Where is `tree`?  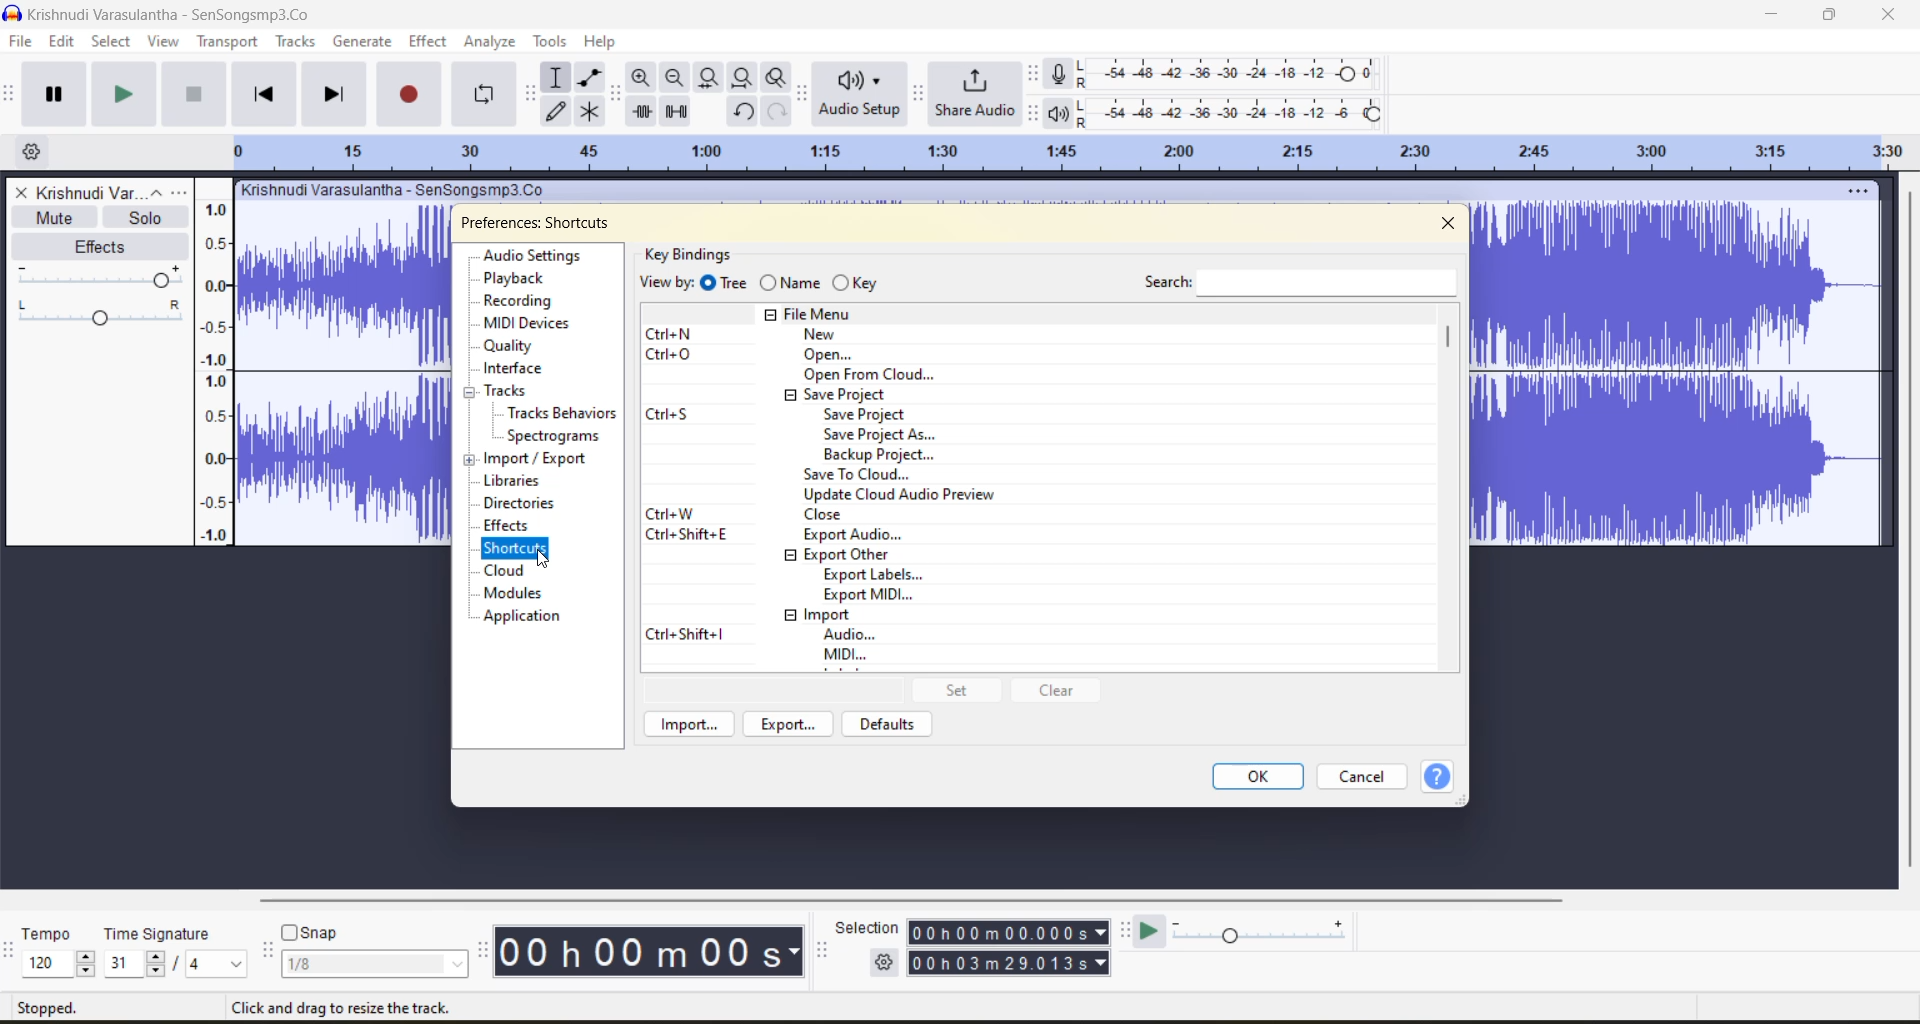 tree is located at coordinates (726, 285).